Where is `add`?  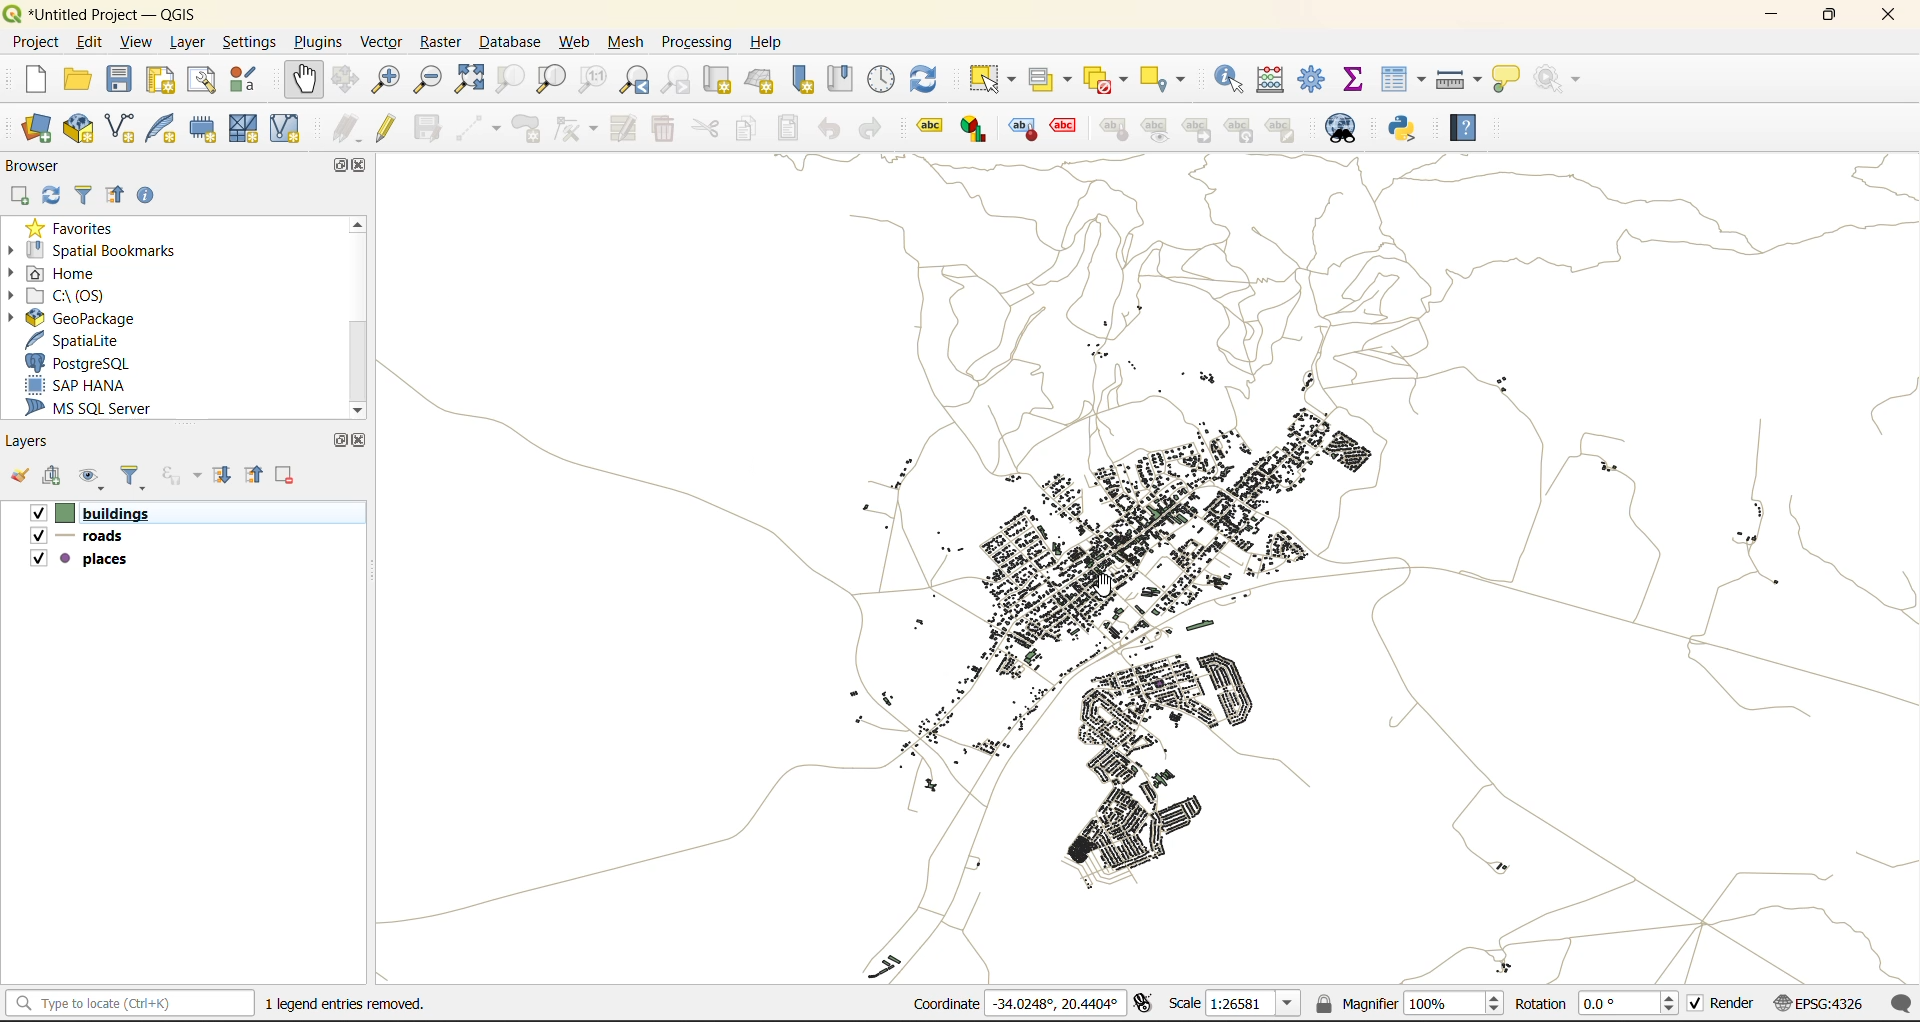 add is located at coordinates (17, 196).